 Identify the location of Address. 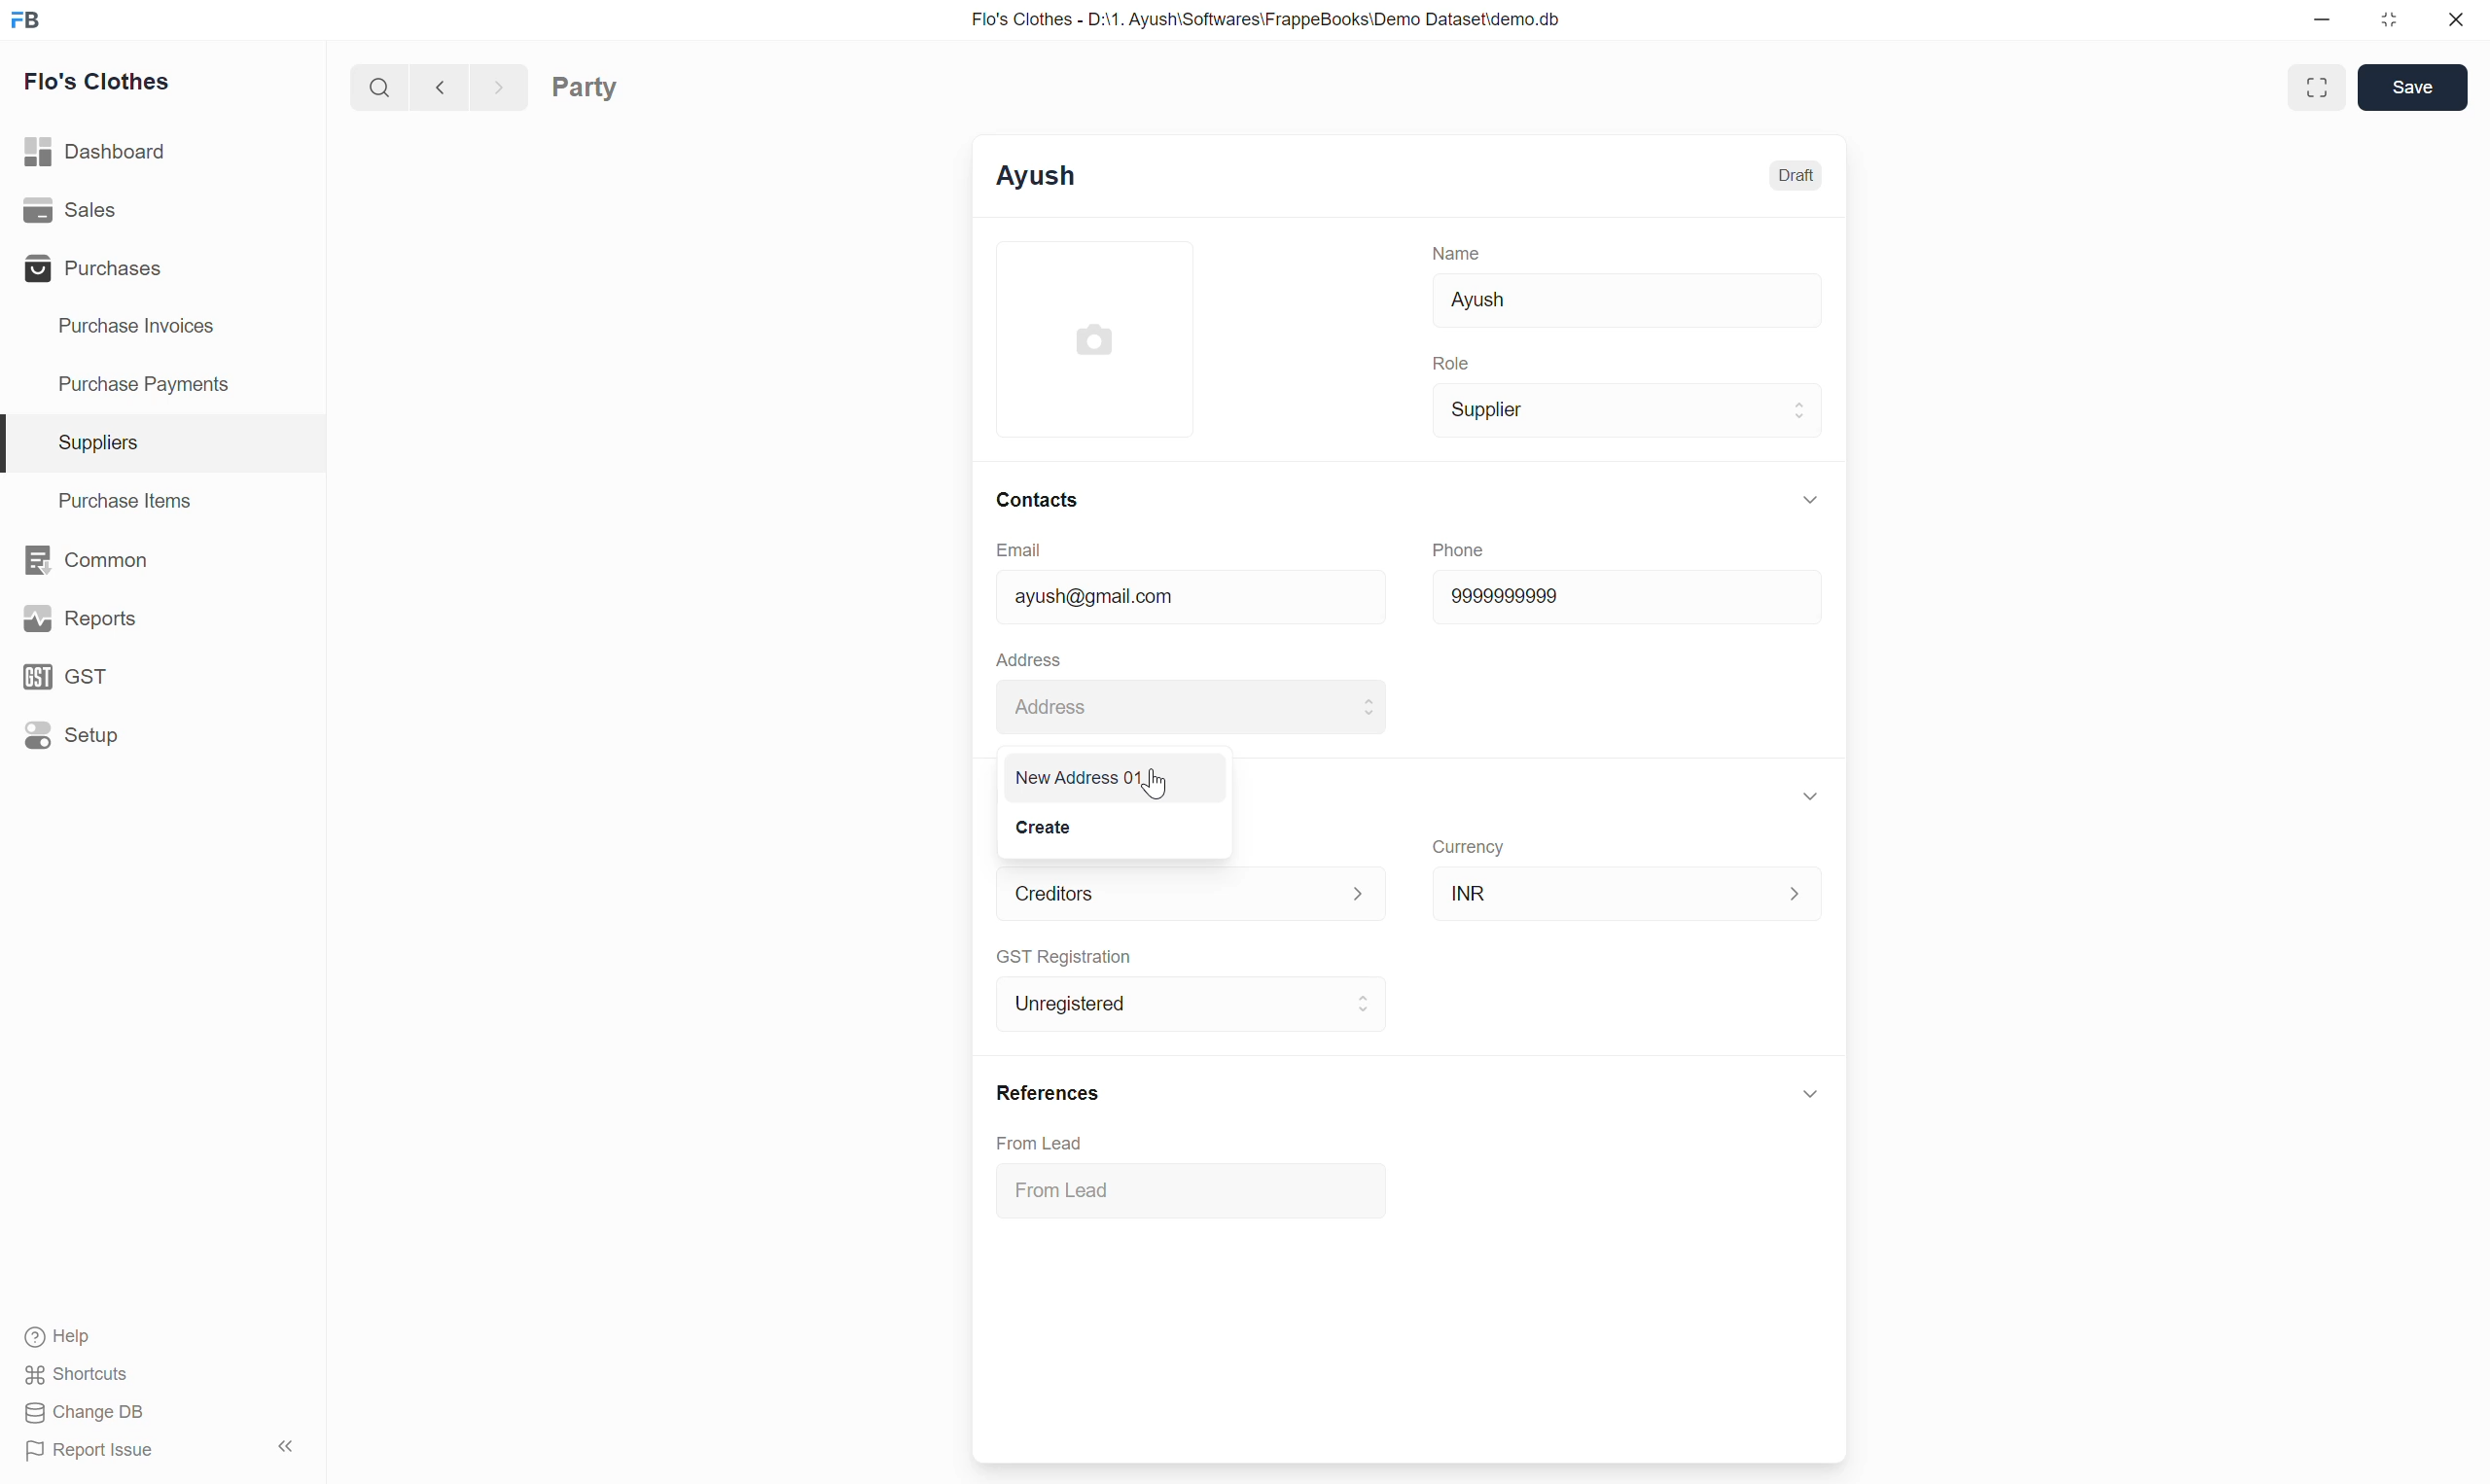
(1191, 706).